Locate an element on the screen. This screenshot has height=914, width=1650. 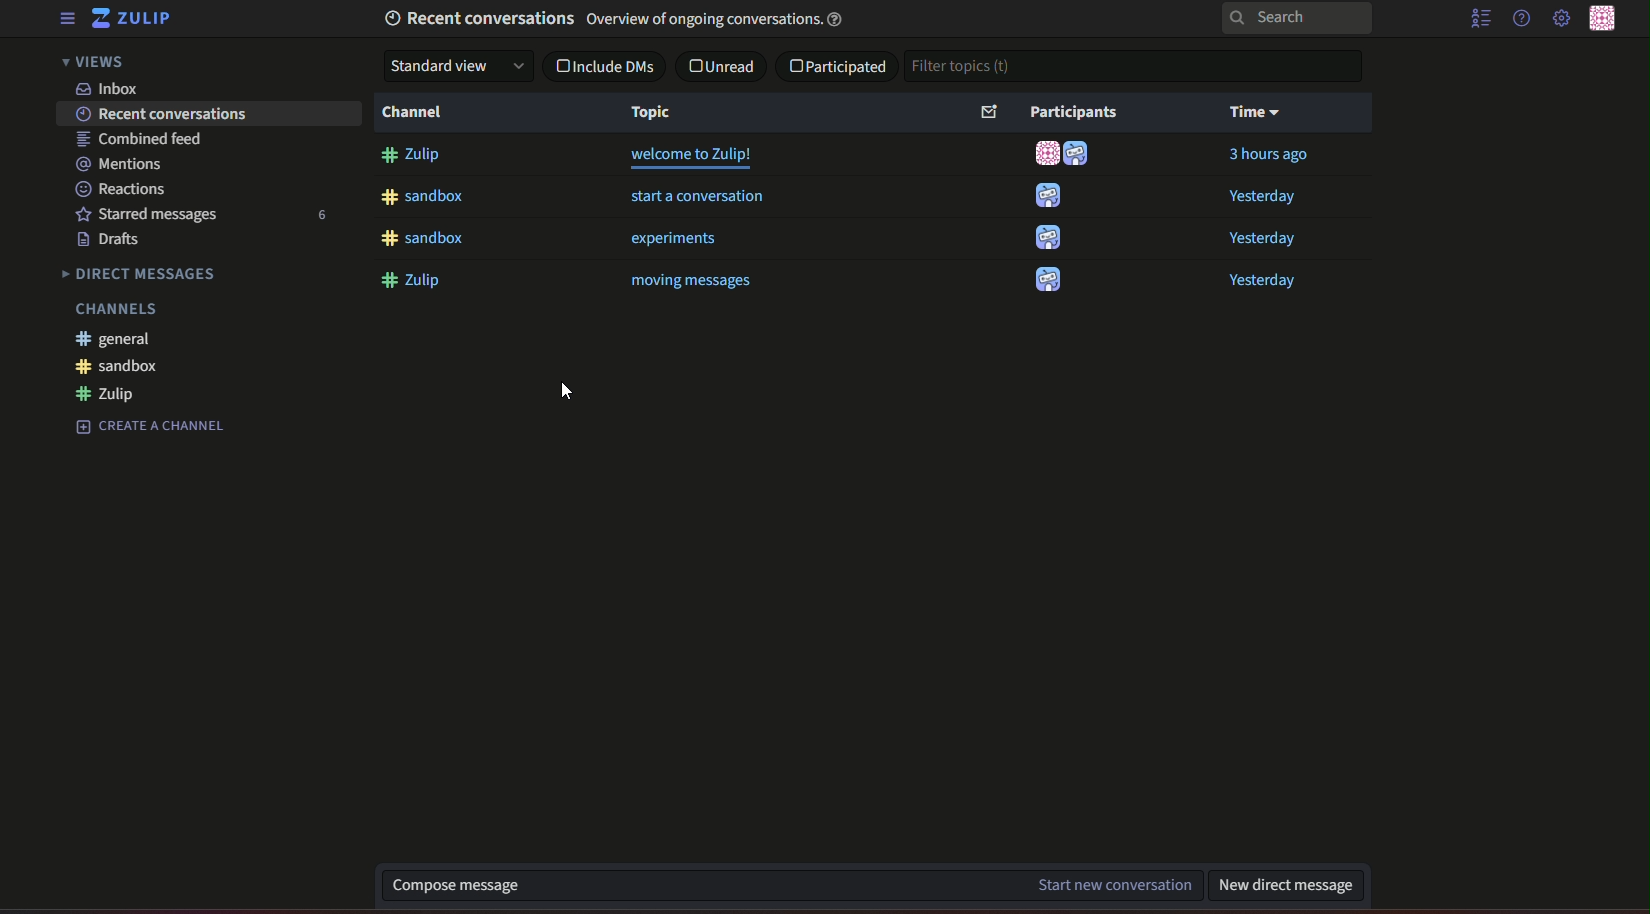
particpants is located at coordinates (1076, 111).